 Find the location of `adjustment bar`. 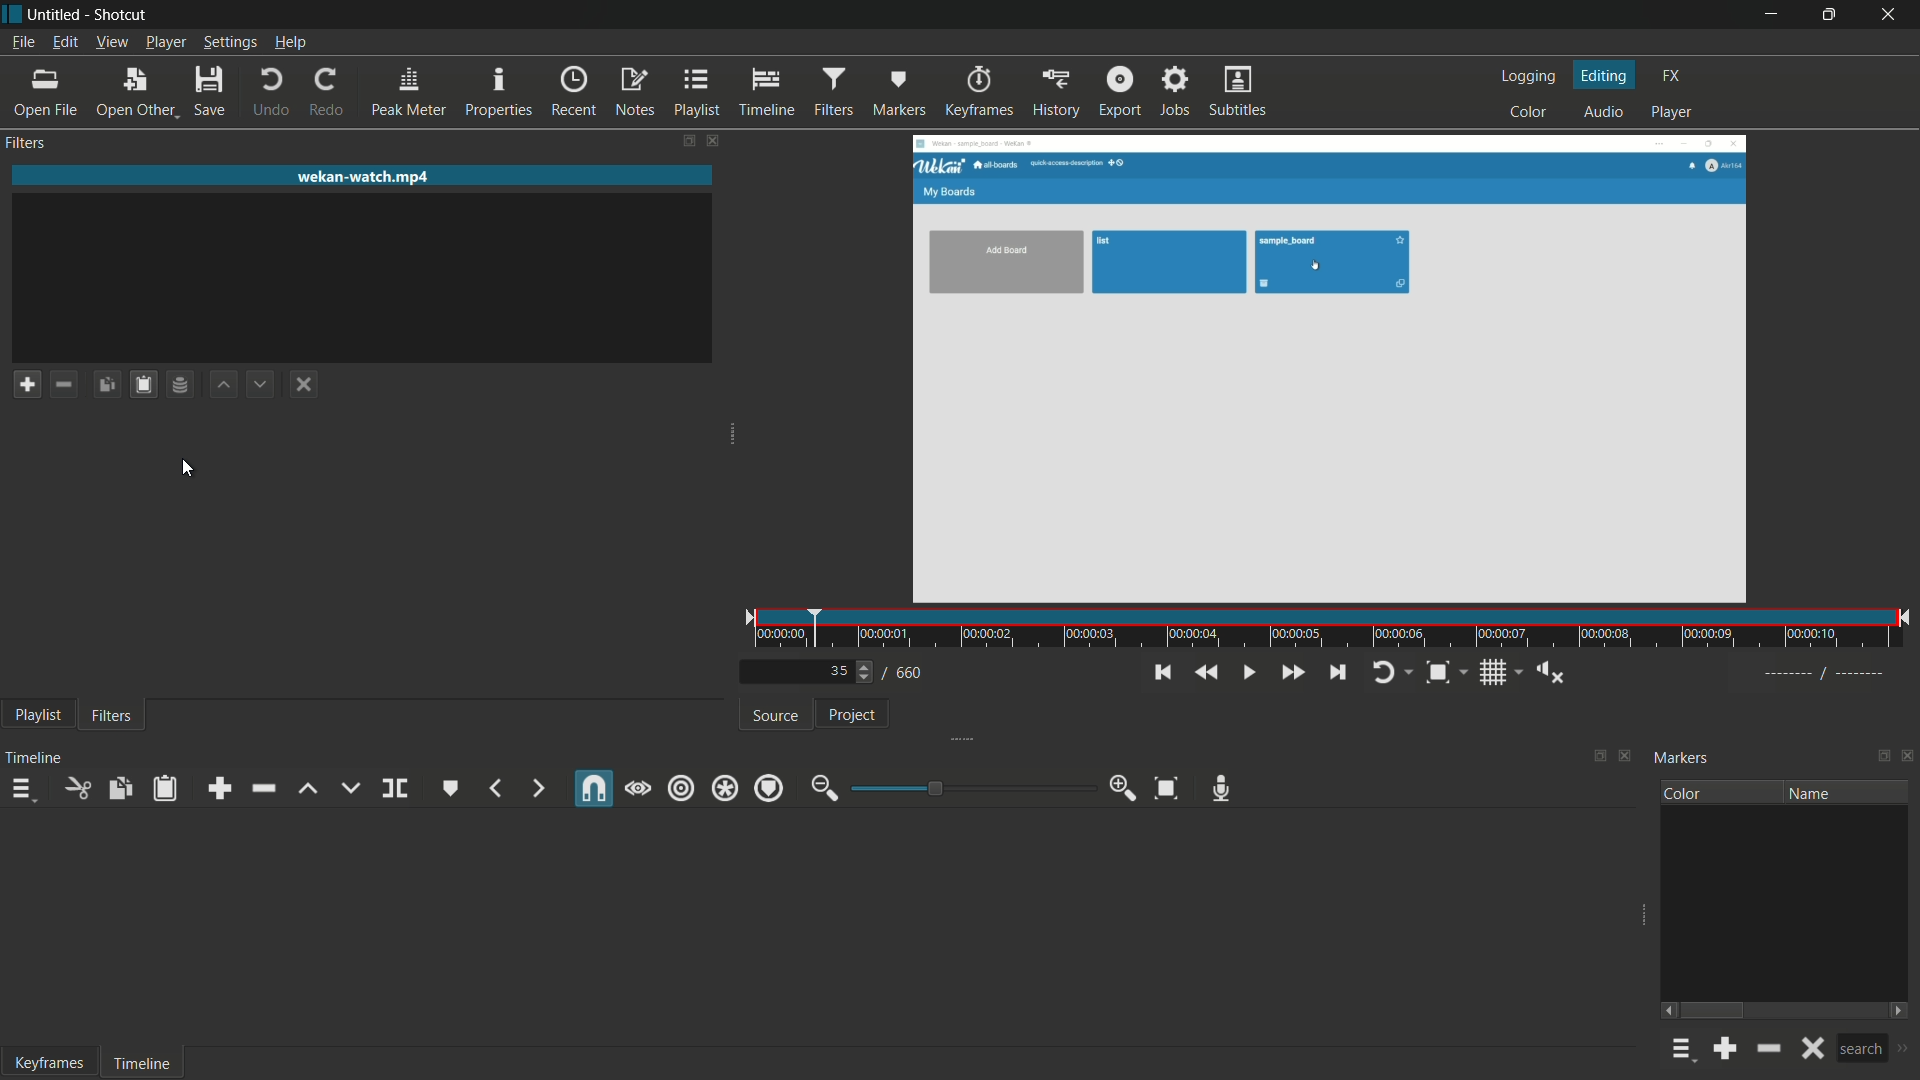

adjustment bar is located at coordinates (967, 788).